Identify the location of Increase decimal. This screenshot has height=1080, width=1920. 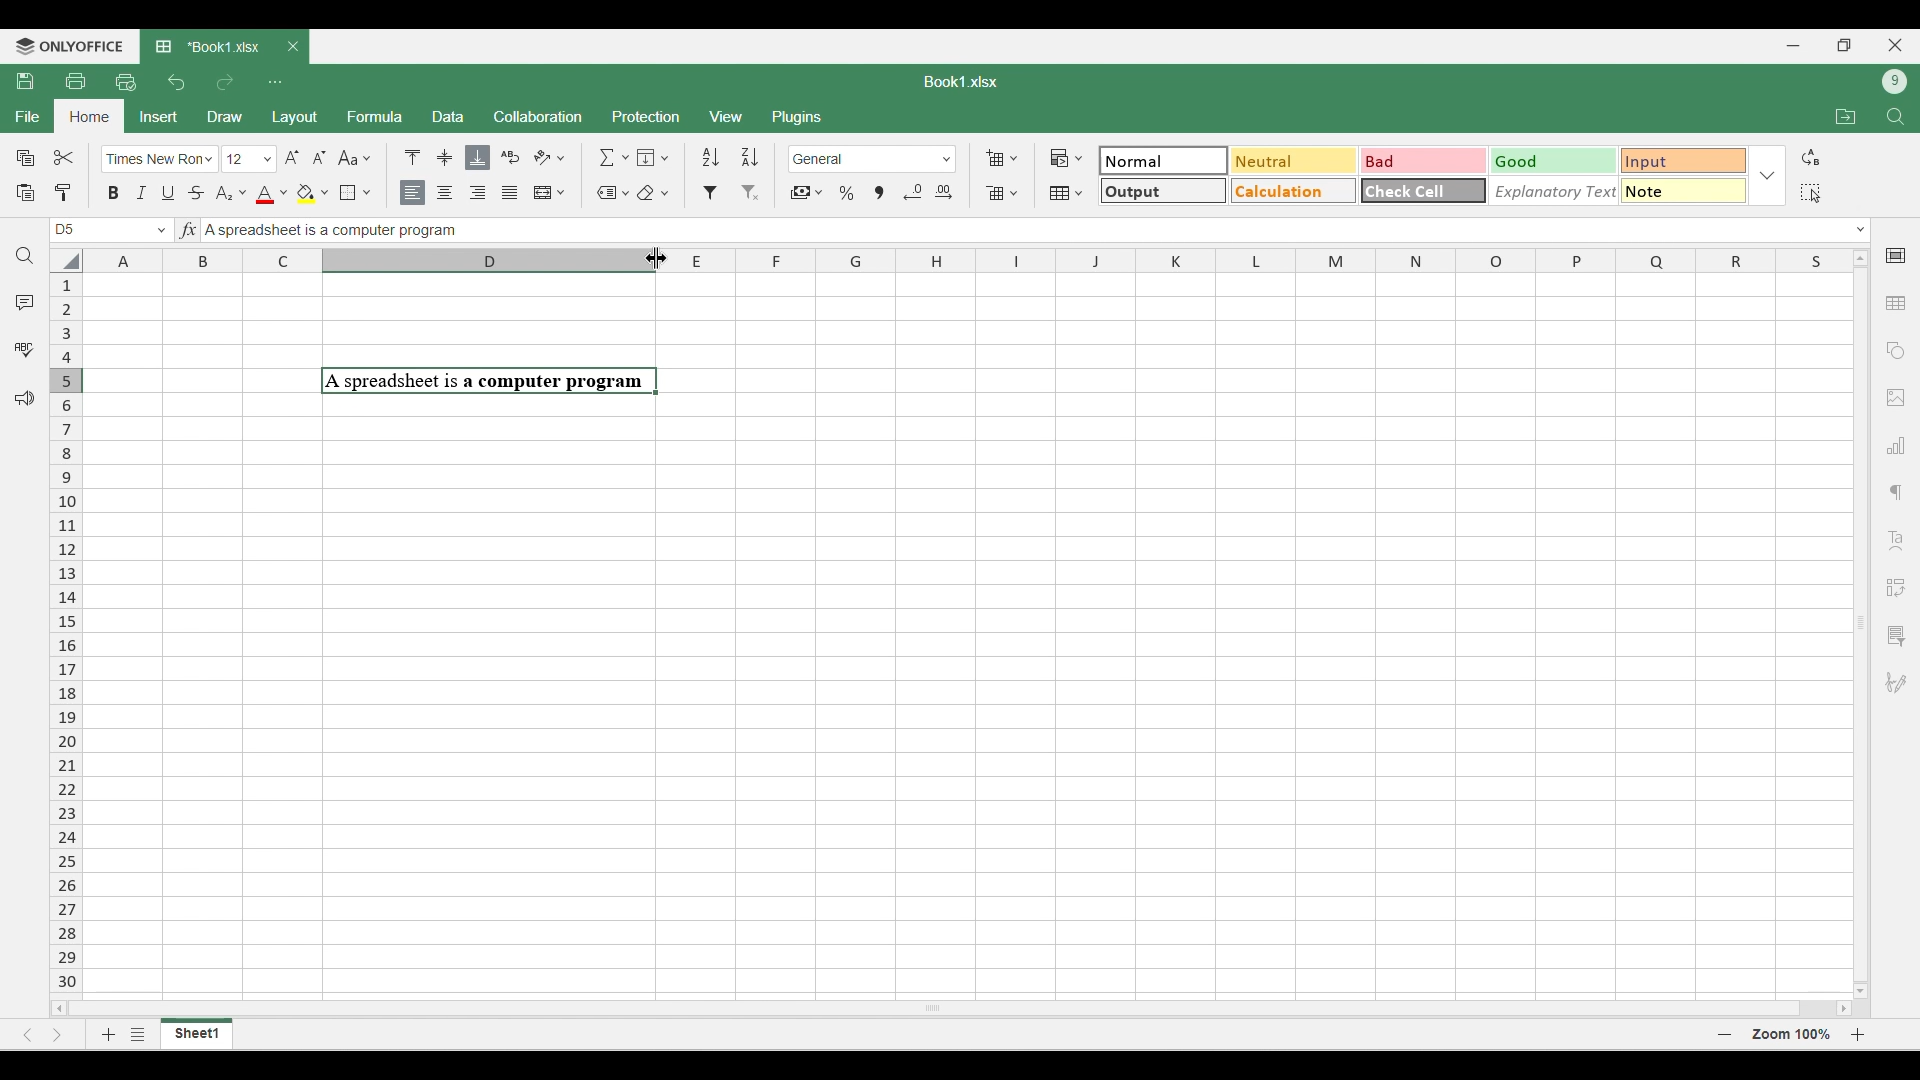
(943, 192).